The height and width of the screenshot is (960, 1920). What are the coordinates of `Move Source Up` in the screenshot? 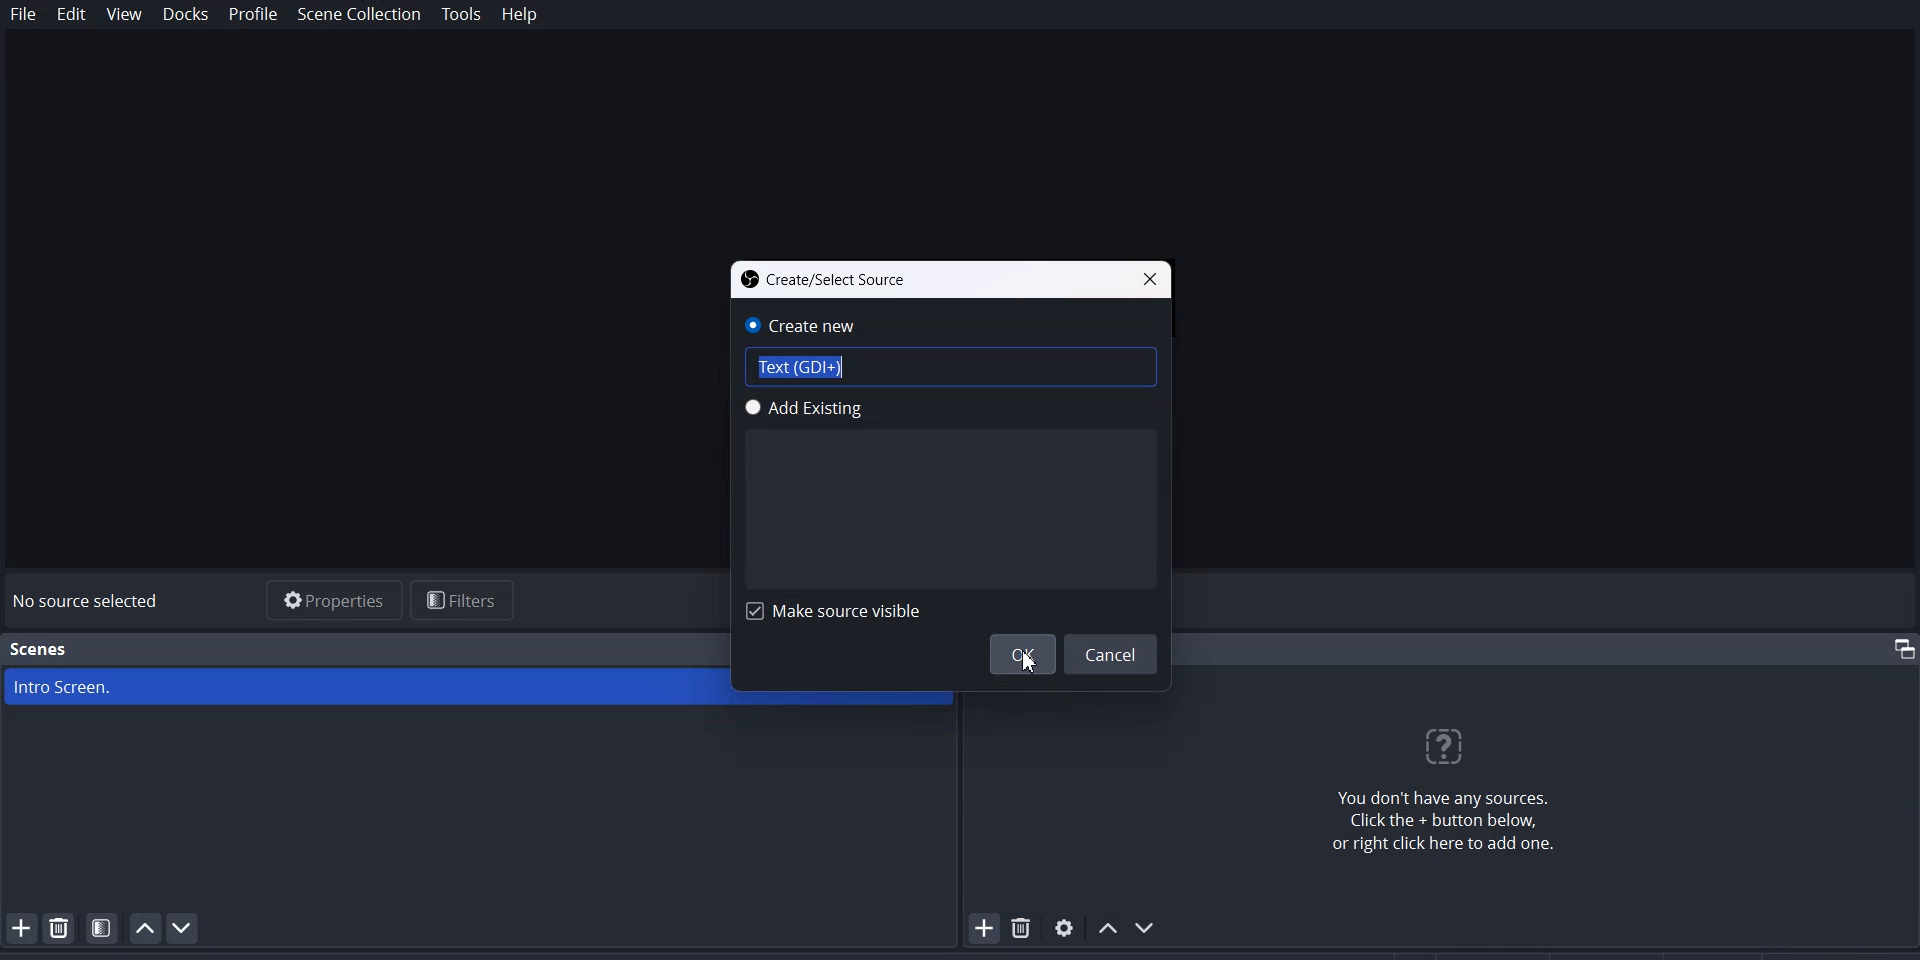 It's located at (1106, 927).